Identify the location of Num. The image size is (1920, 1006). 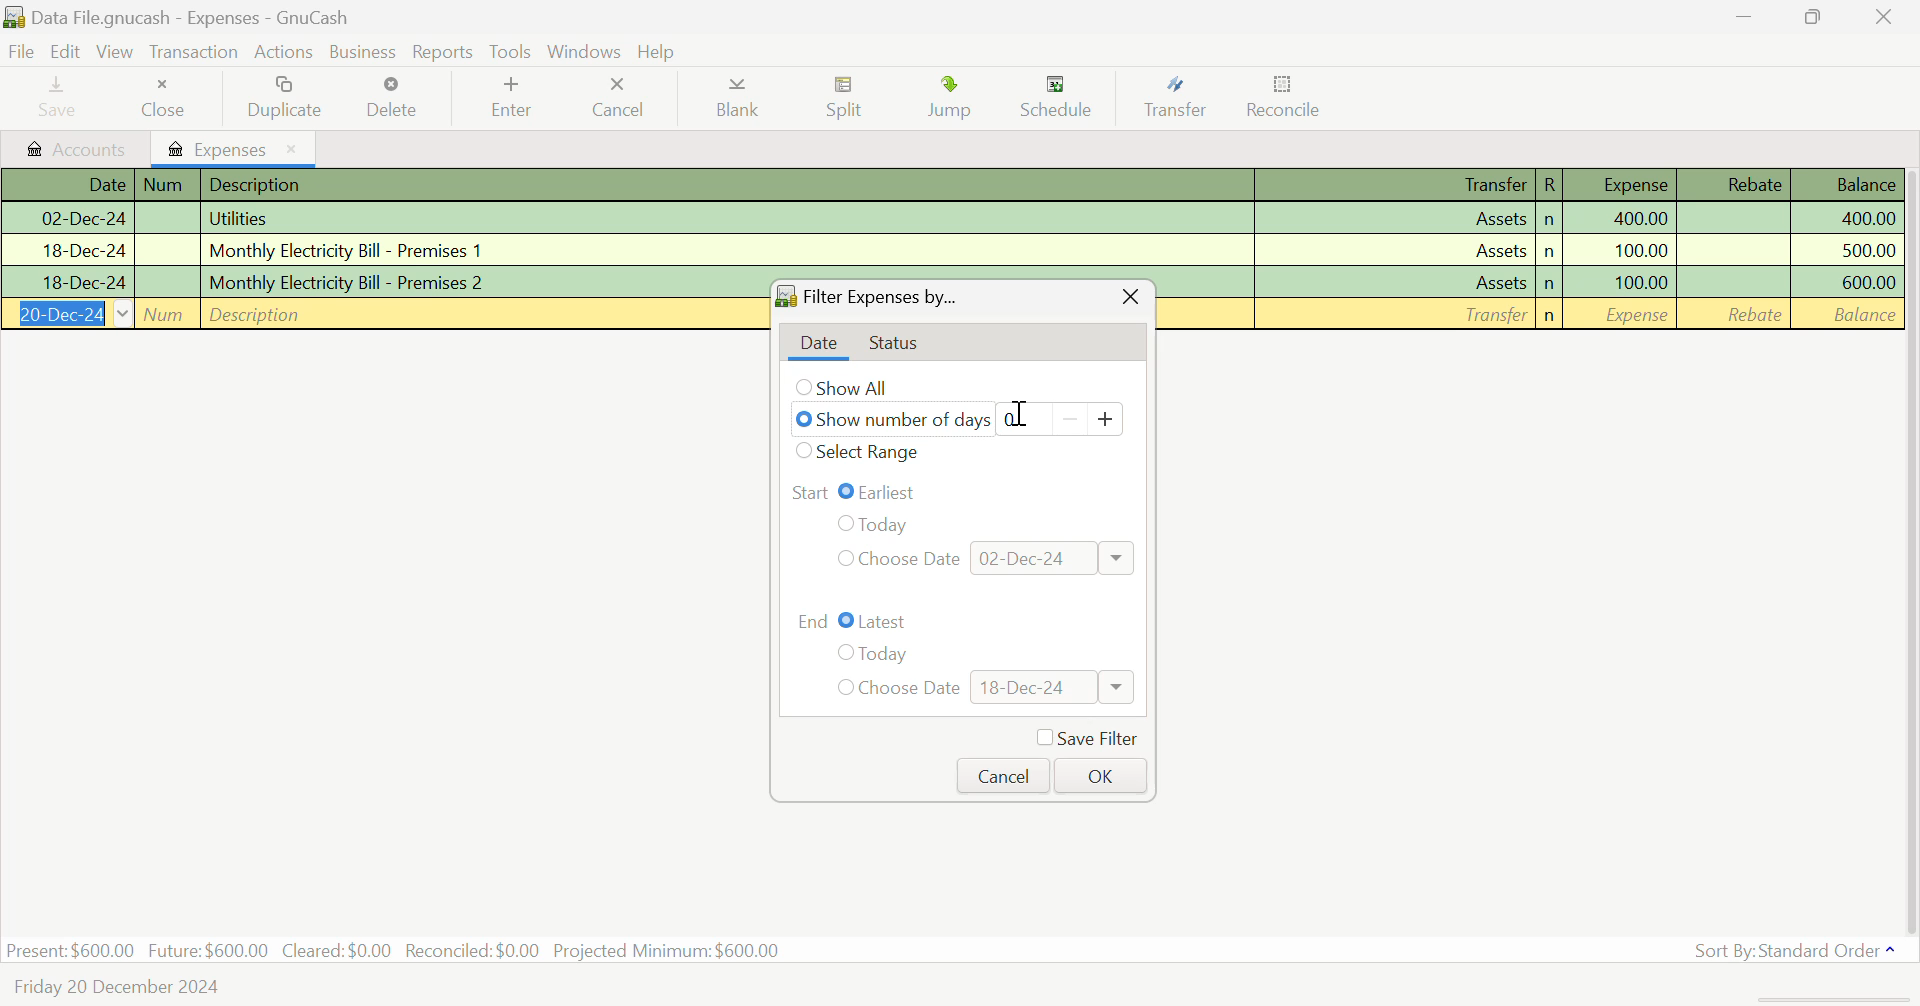
(164, 313).